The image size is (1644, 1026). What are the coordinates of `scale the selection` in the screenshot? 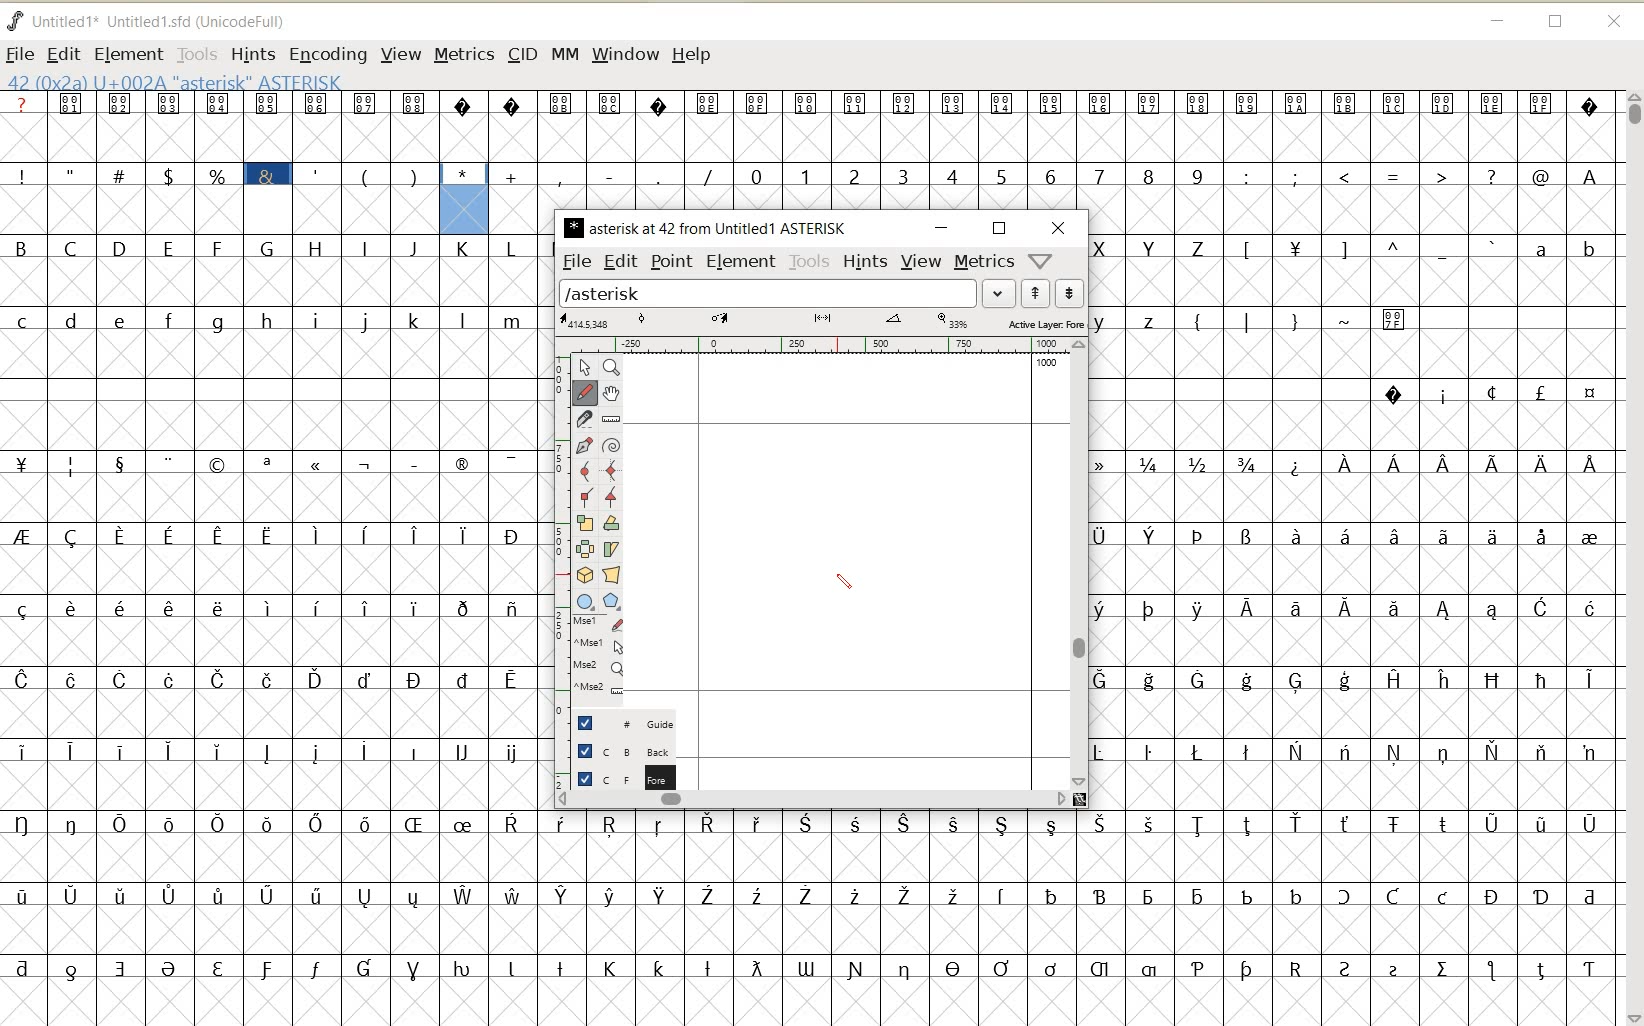 It's located at (582, 523).